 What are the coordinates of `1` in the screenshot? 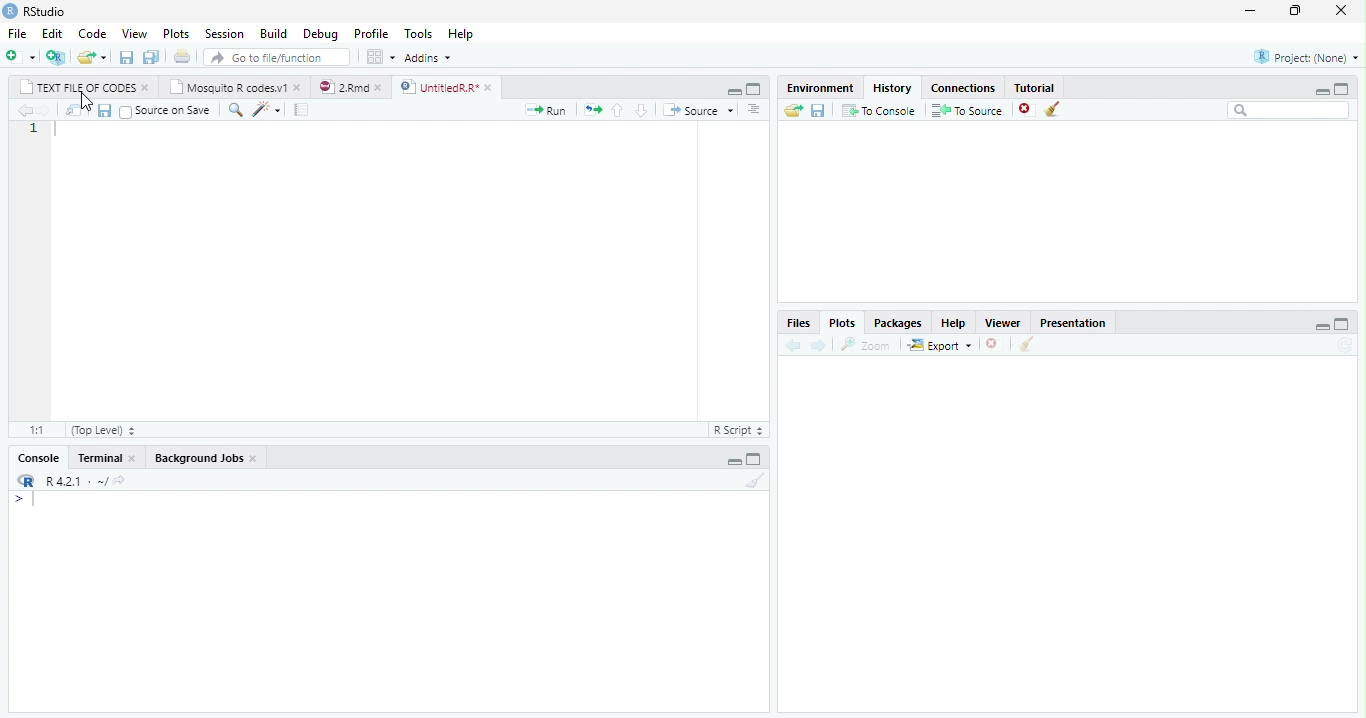 It's located at (33, 130).